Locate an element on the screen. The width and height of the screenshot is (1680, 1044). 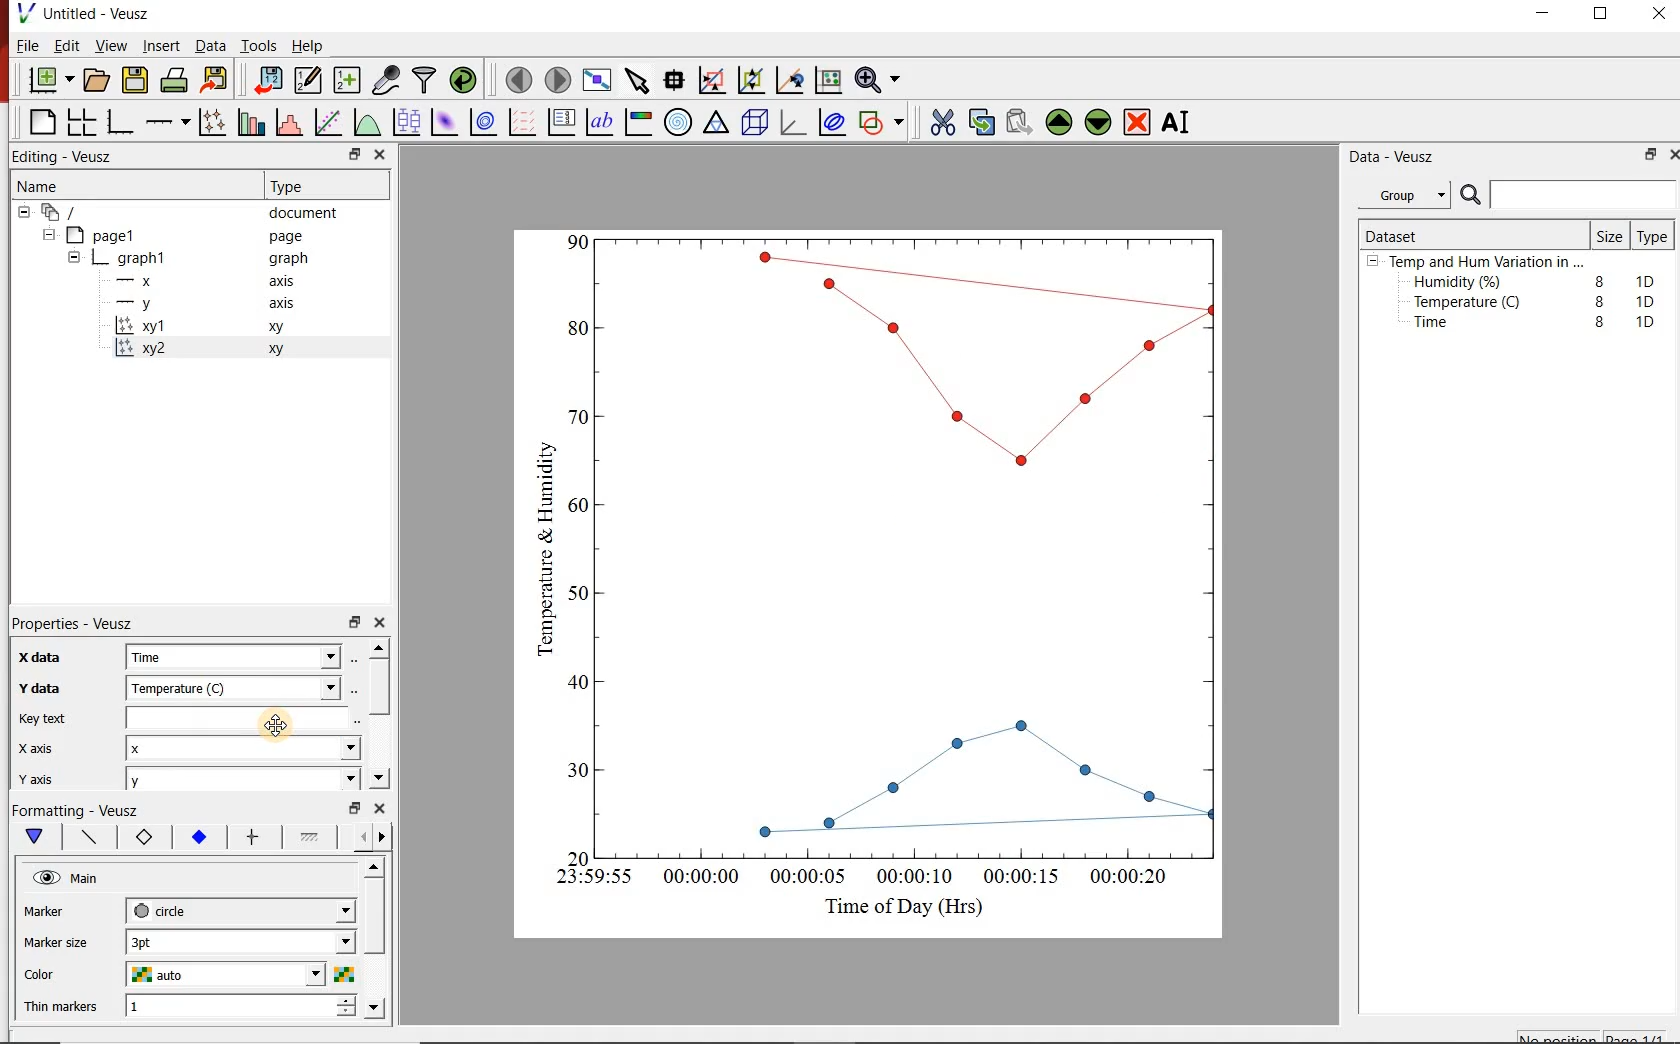
00:00:05 is located at coordinates (802, 881).